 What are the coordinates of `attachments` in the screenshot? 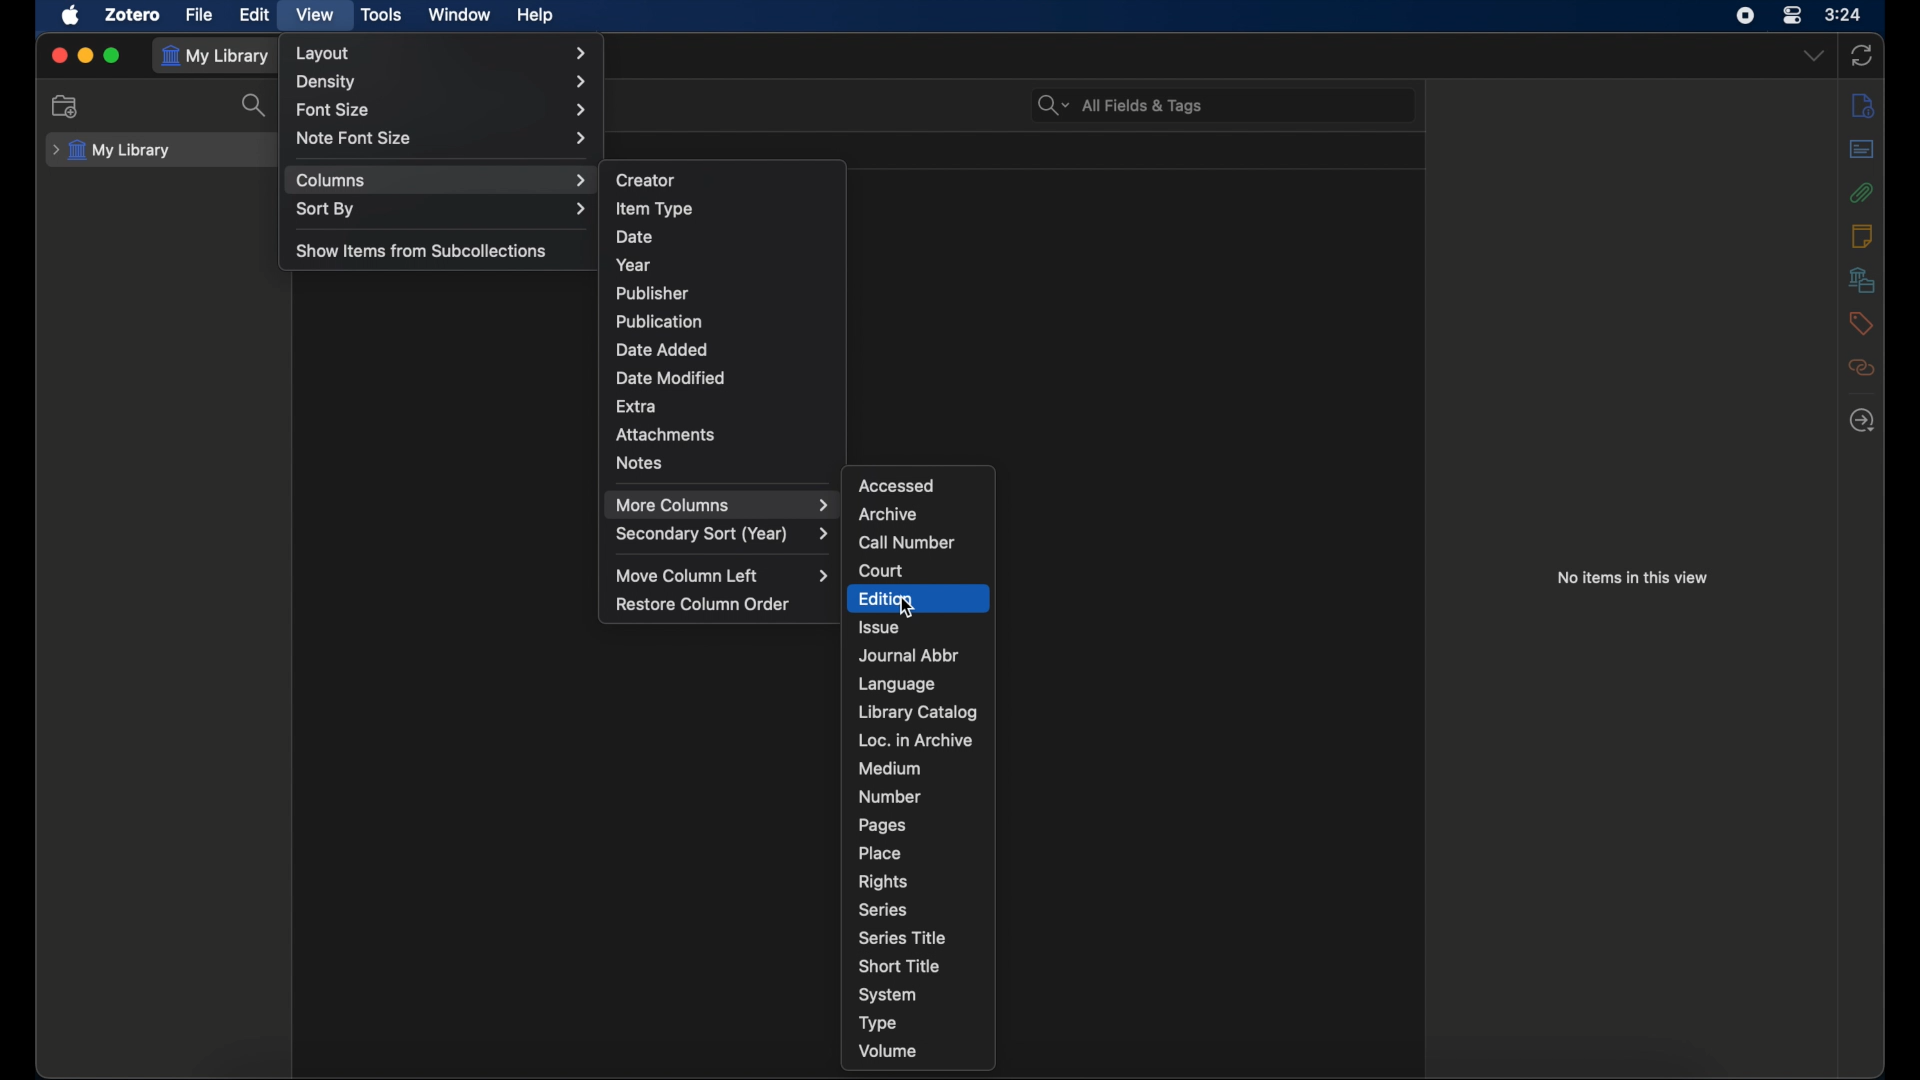 It's located at (666, 435).